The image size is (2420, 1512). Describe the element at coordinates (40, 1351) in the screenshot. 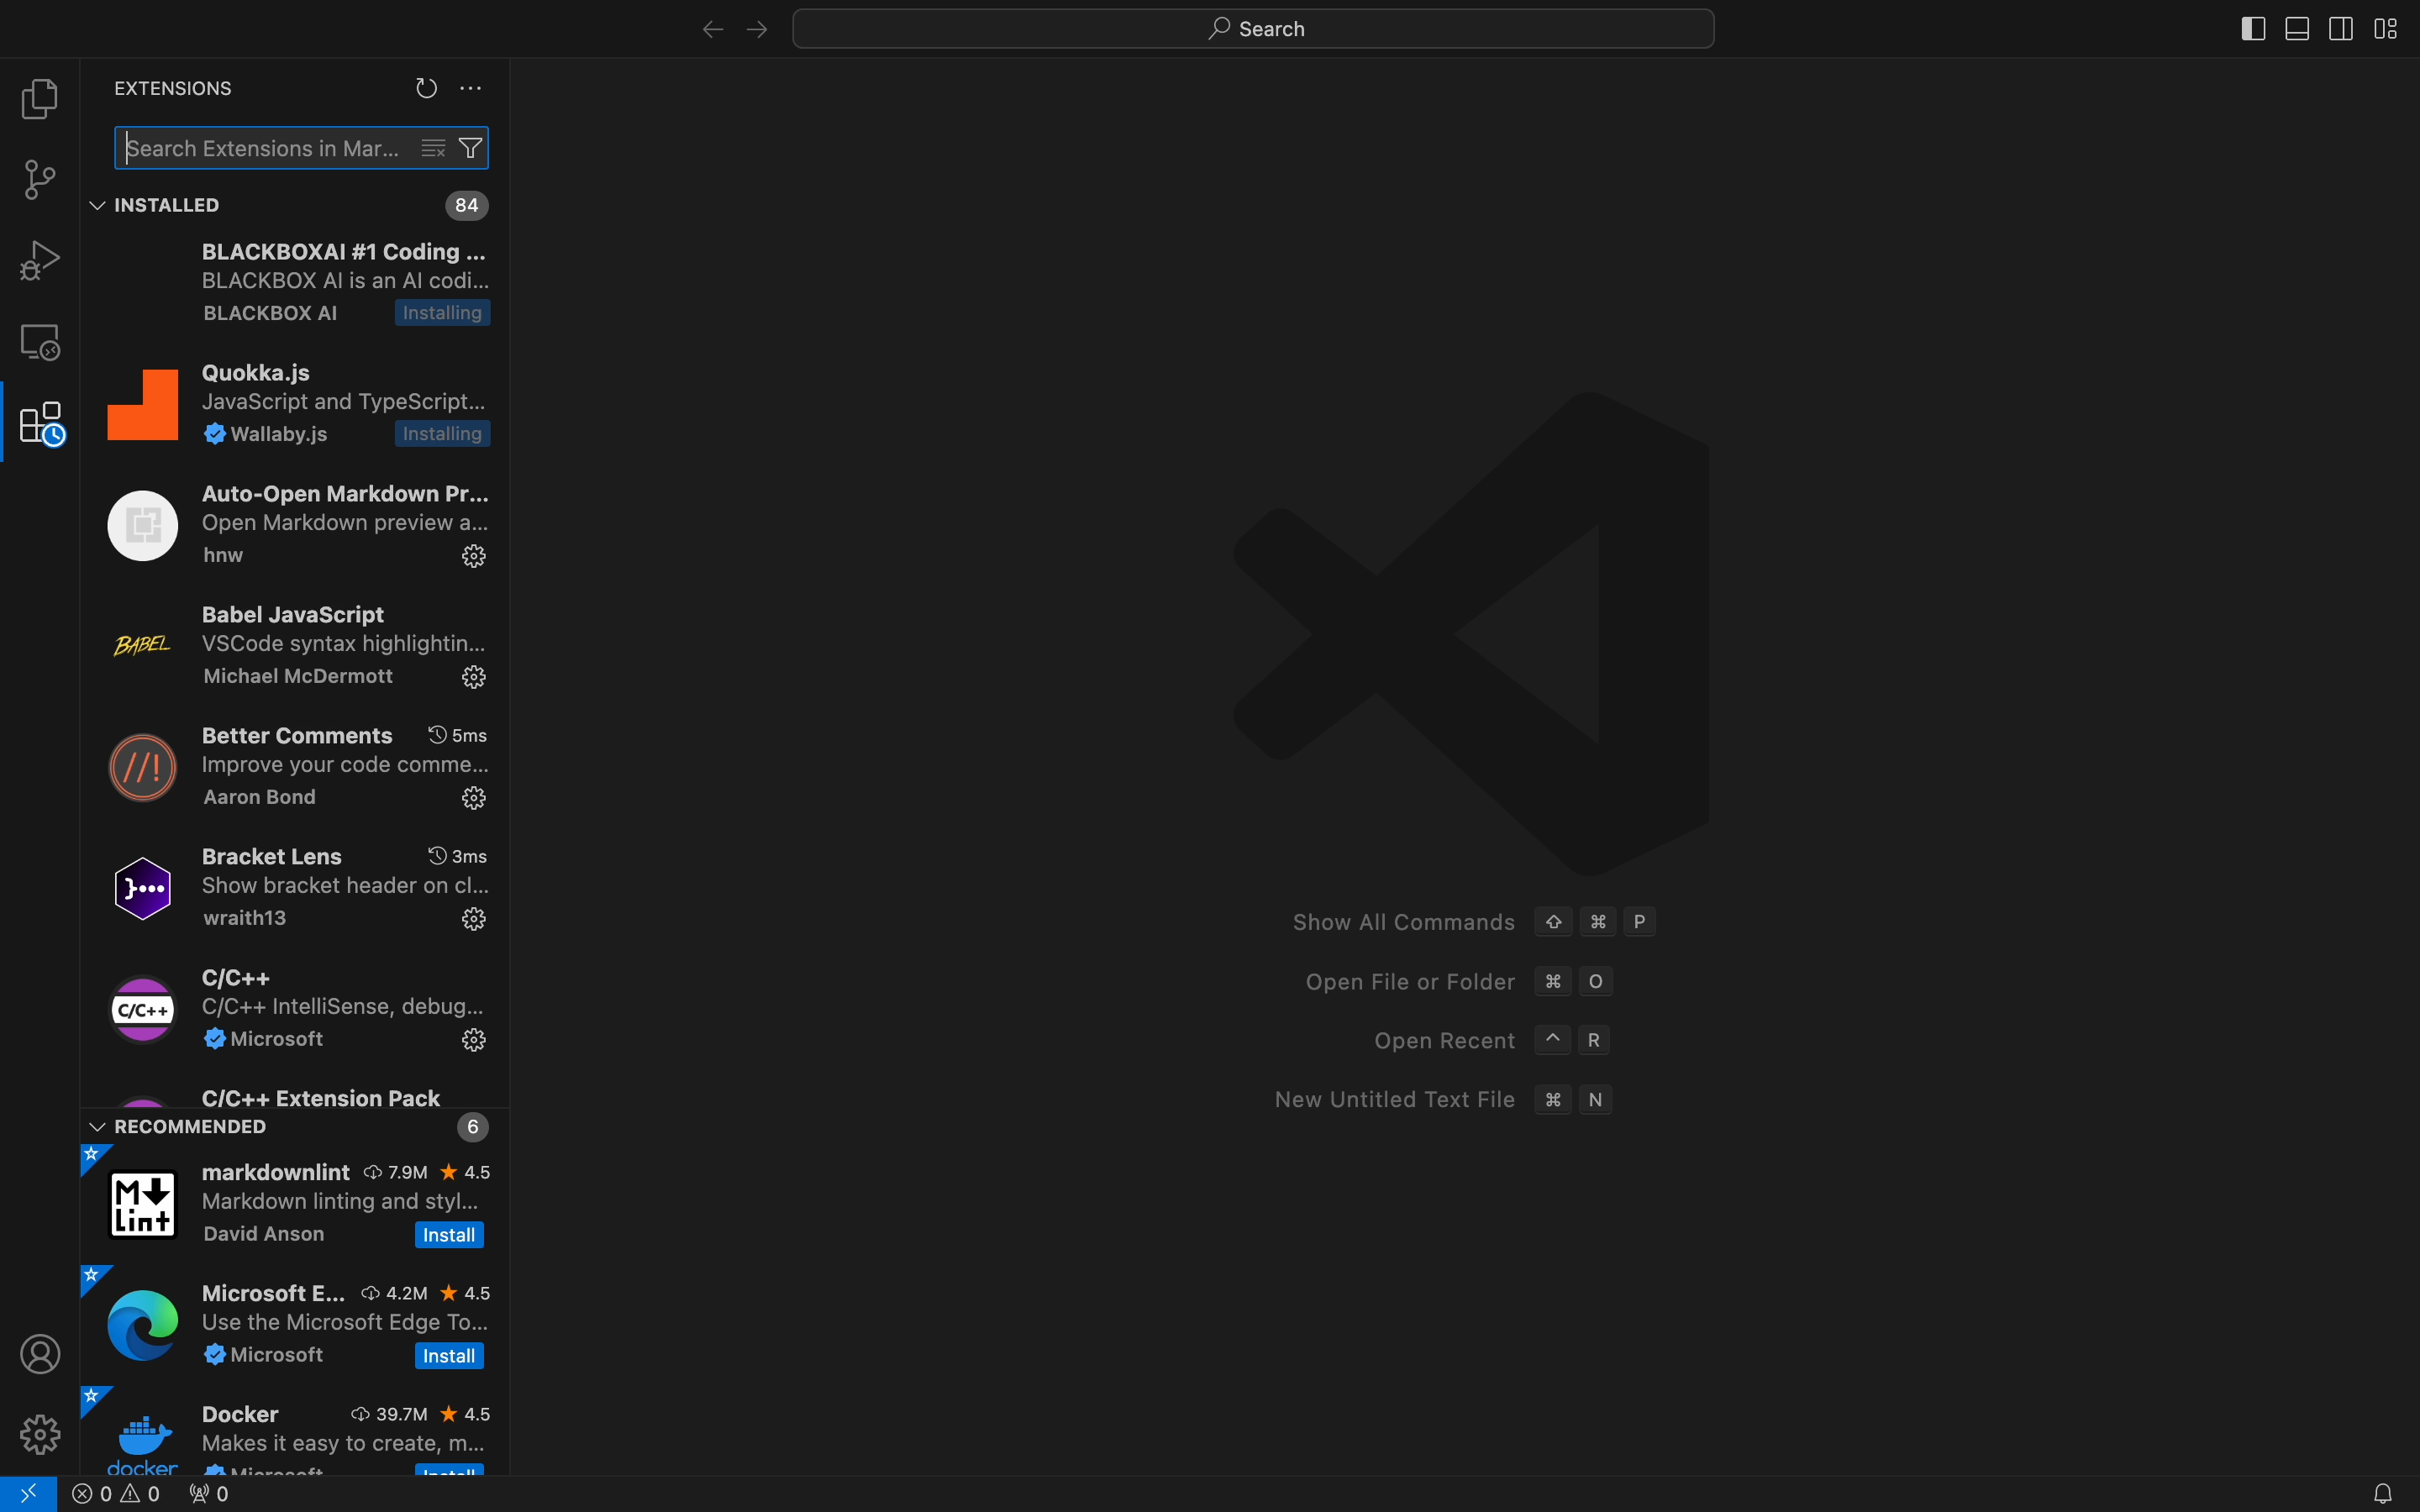

I see `profile` at that location.